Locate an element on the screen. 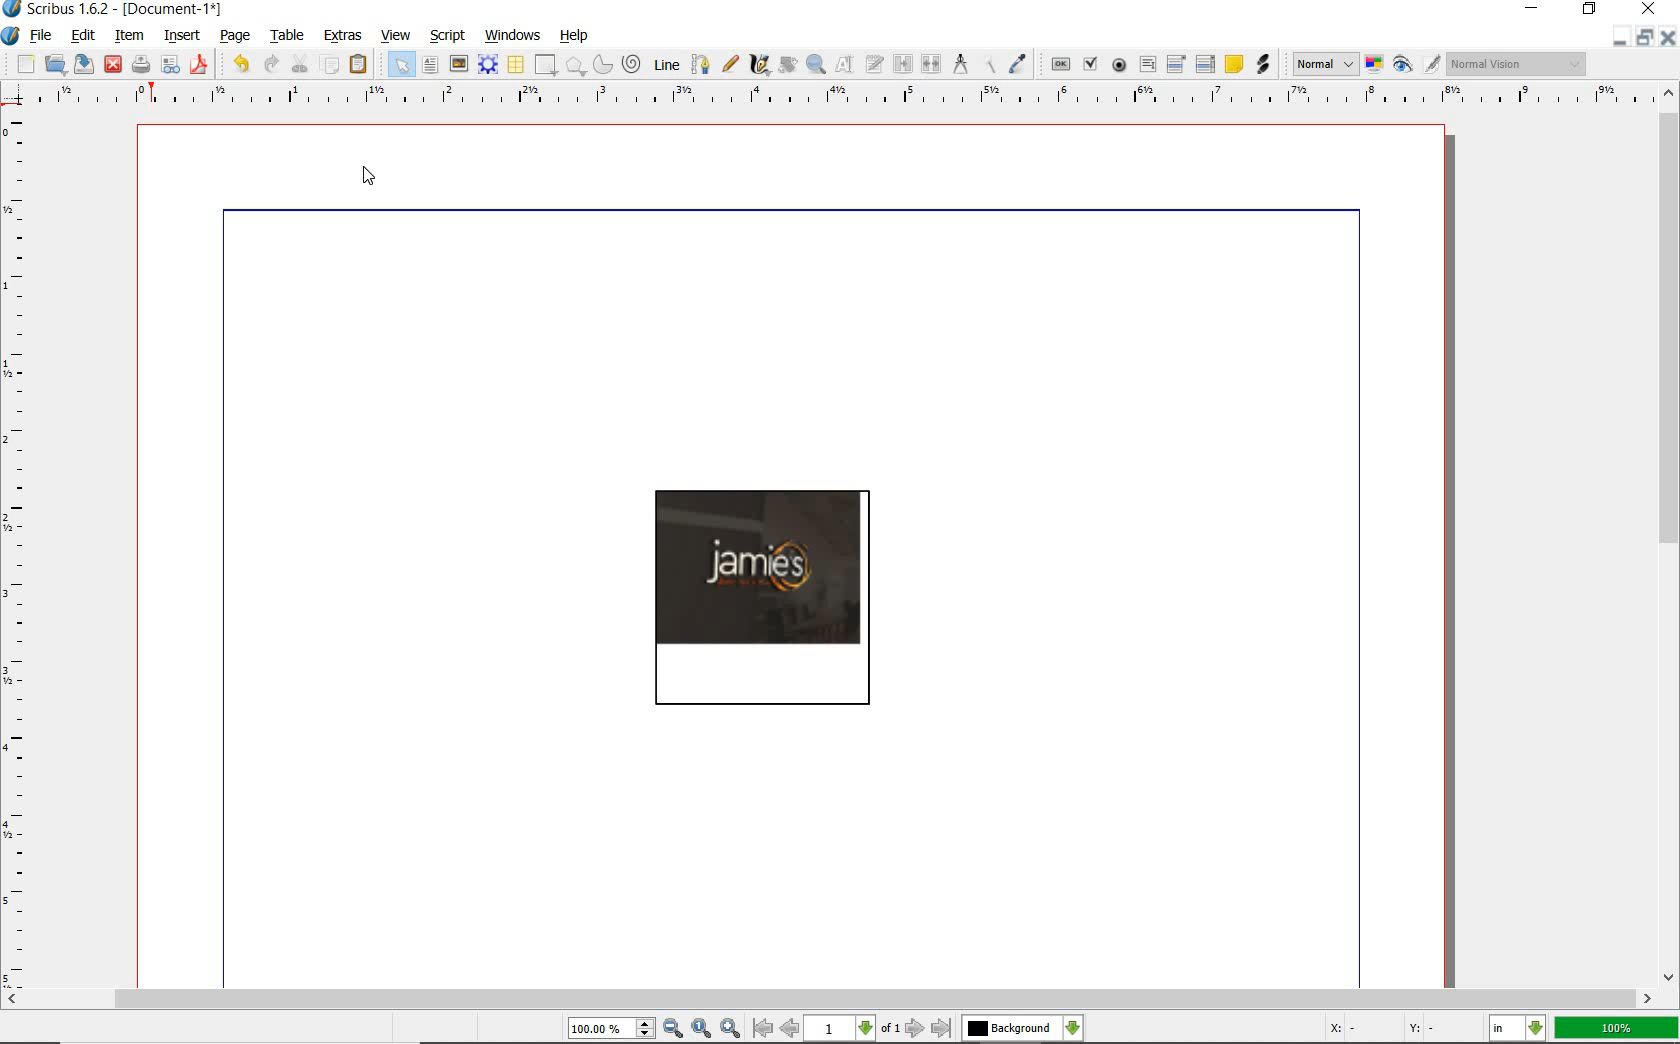 The height and width of the screenshot is (1044, 1680). item is located at coordinates (129, 36).